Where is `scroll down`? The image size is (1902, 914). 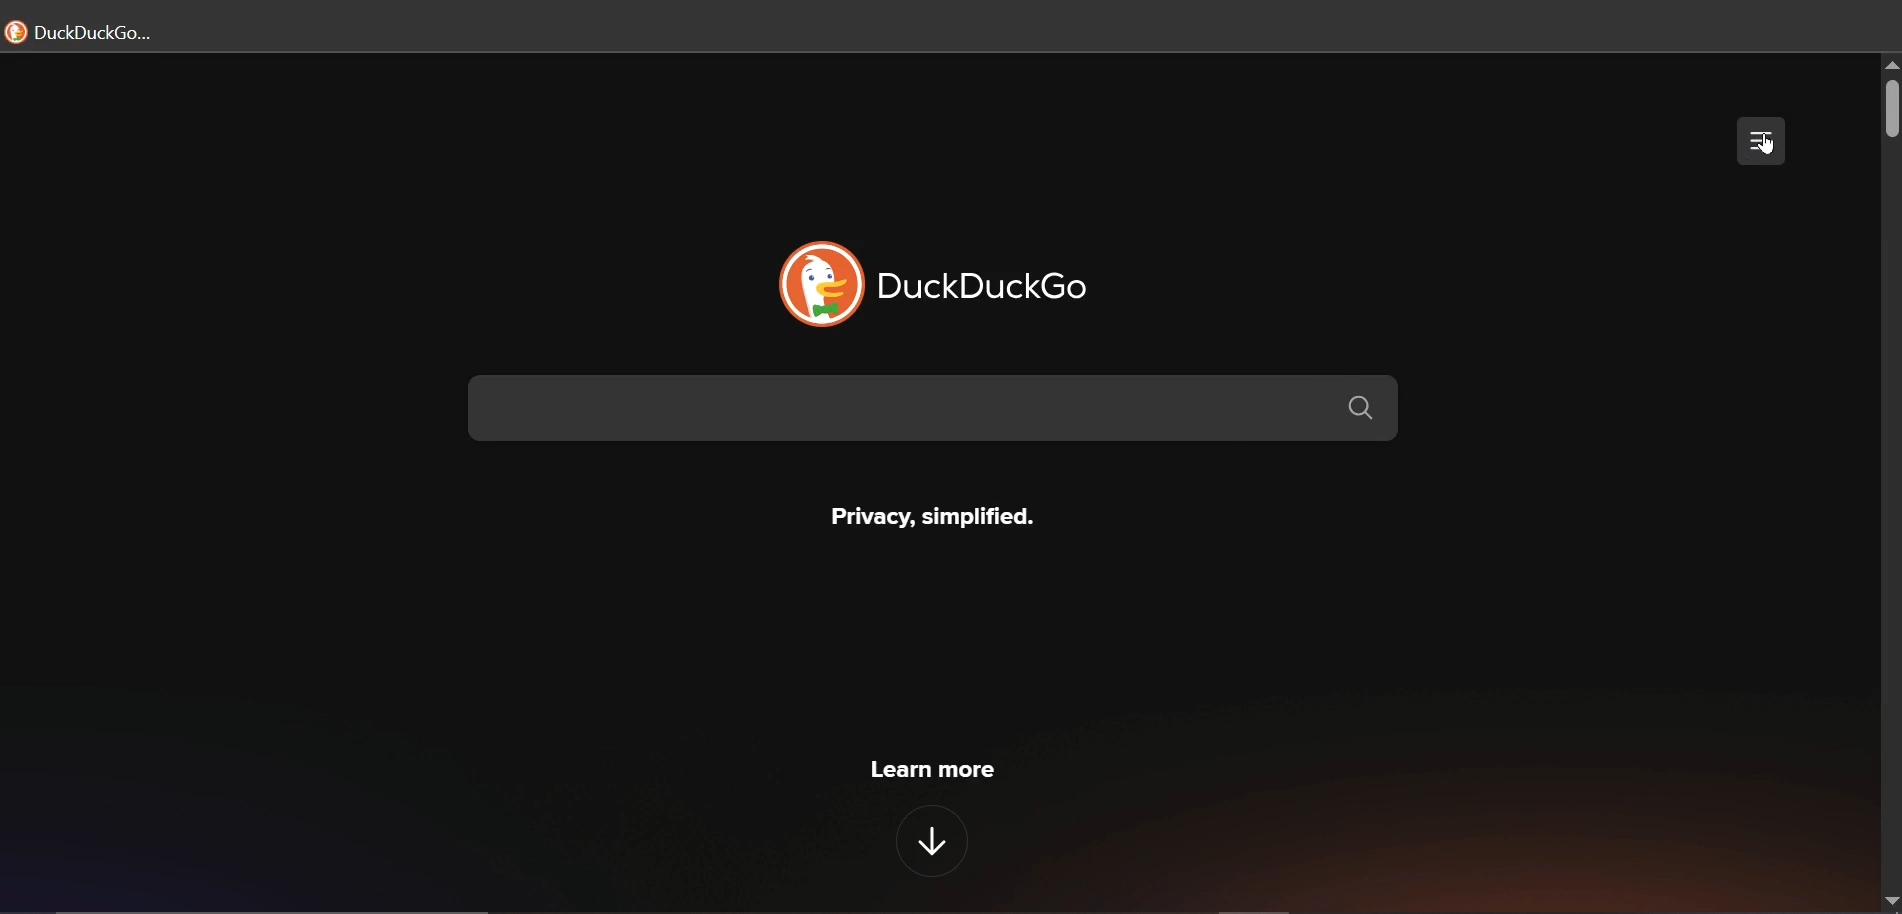 scroll down is located at coordinates (1890, 902).